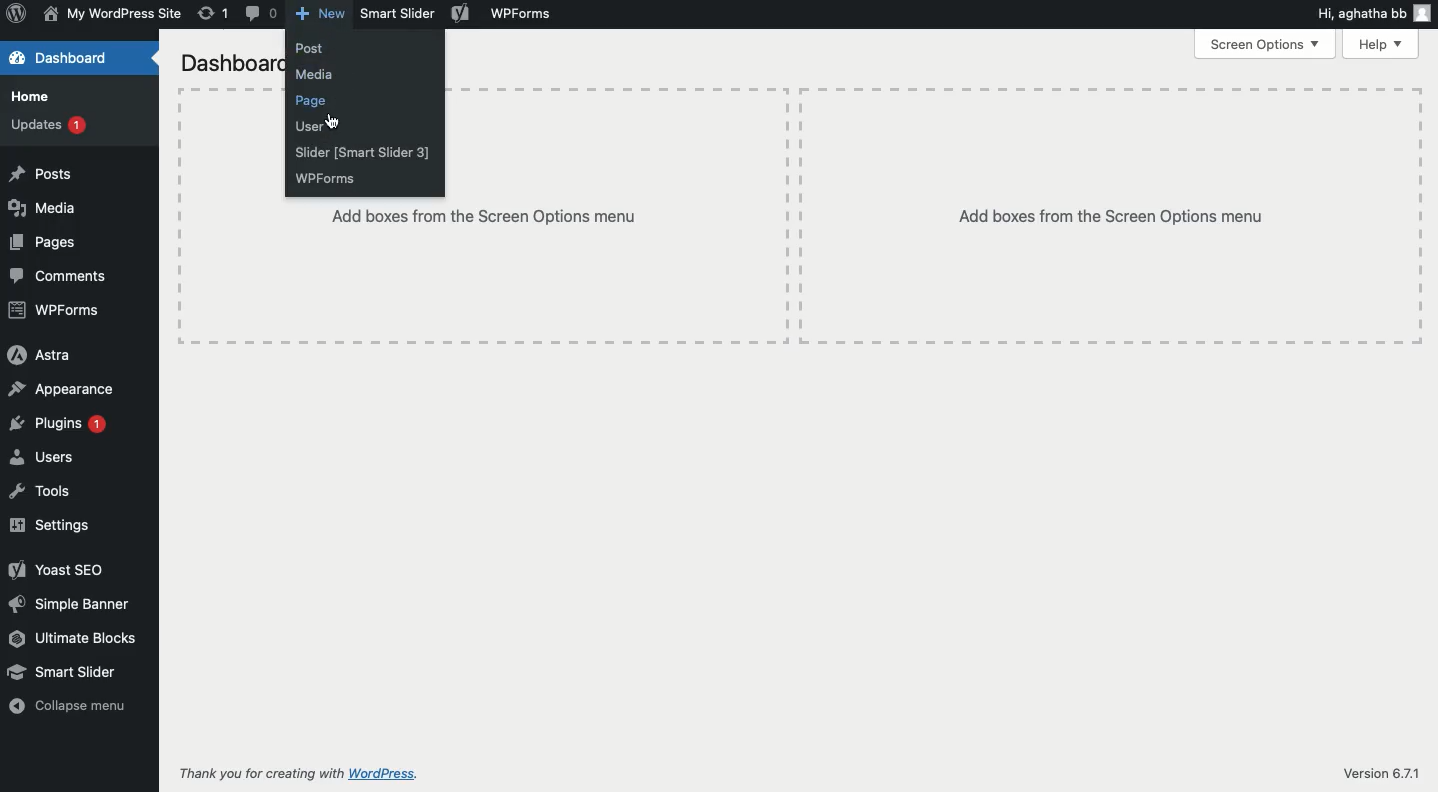 The height and width of the screenshot is (792, 1438). What do you see at coordinates (314, 75) in the screenshot?
I see `Media` at bounding box center [314, 75].